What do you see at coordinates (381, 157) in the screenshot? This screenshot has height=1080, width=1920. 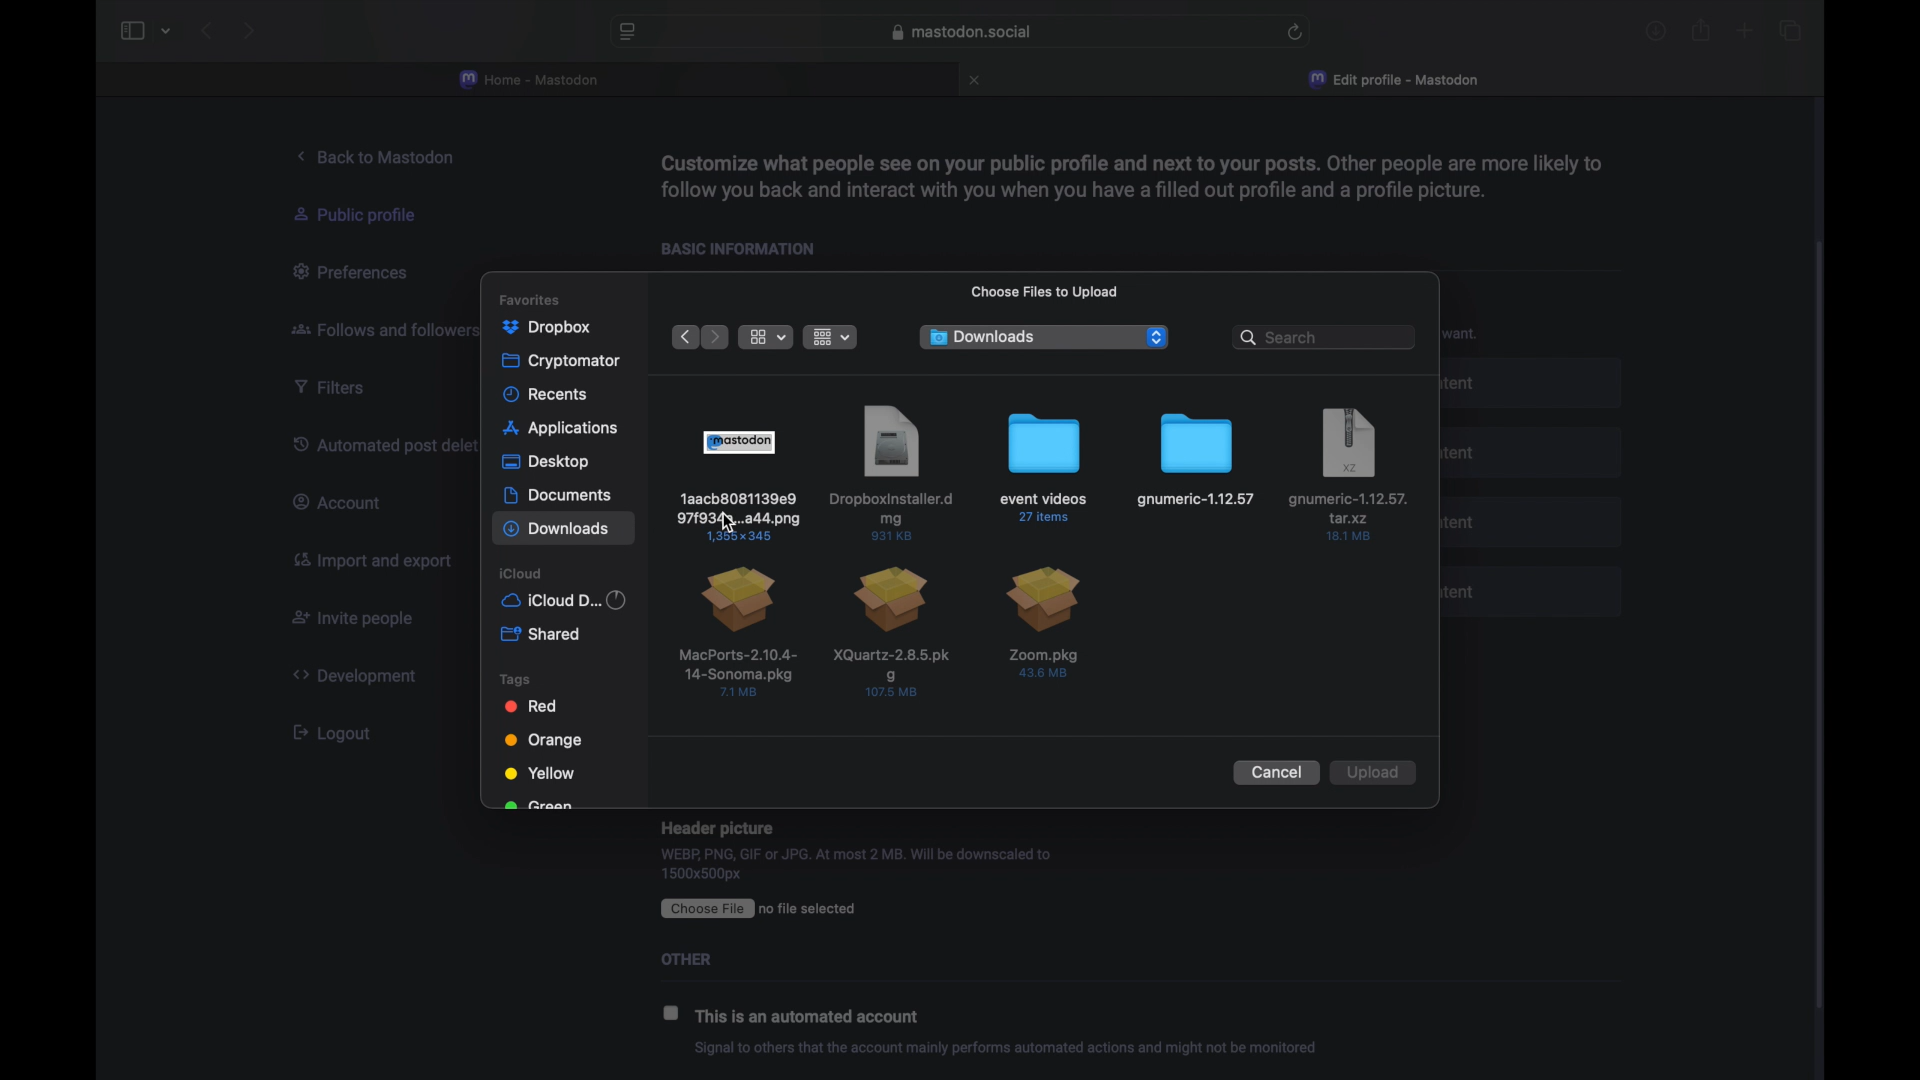 I see `back to mastodon` at bounding box center [381, 157].